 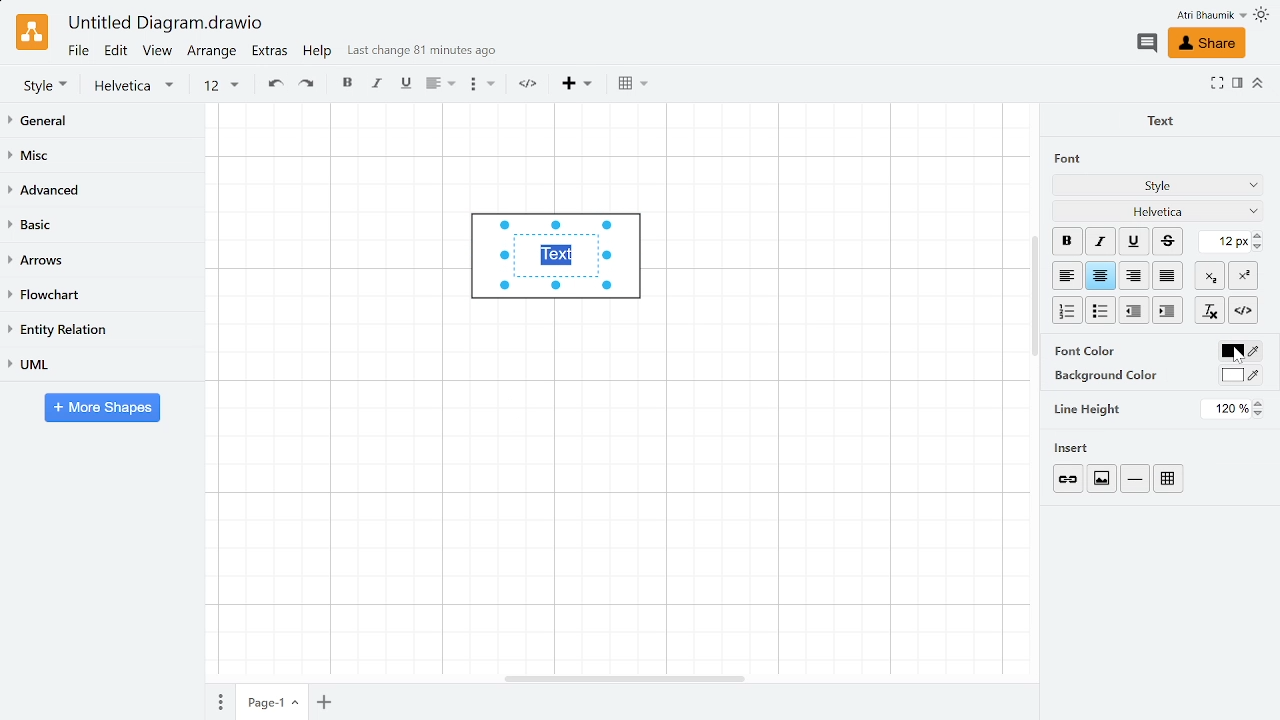 I want to click on insert, so click(x=577, y=84).